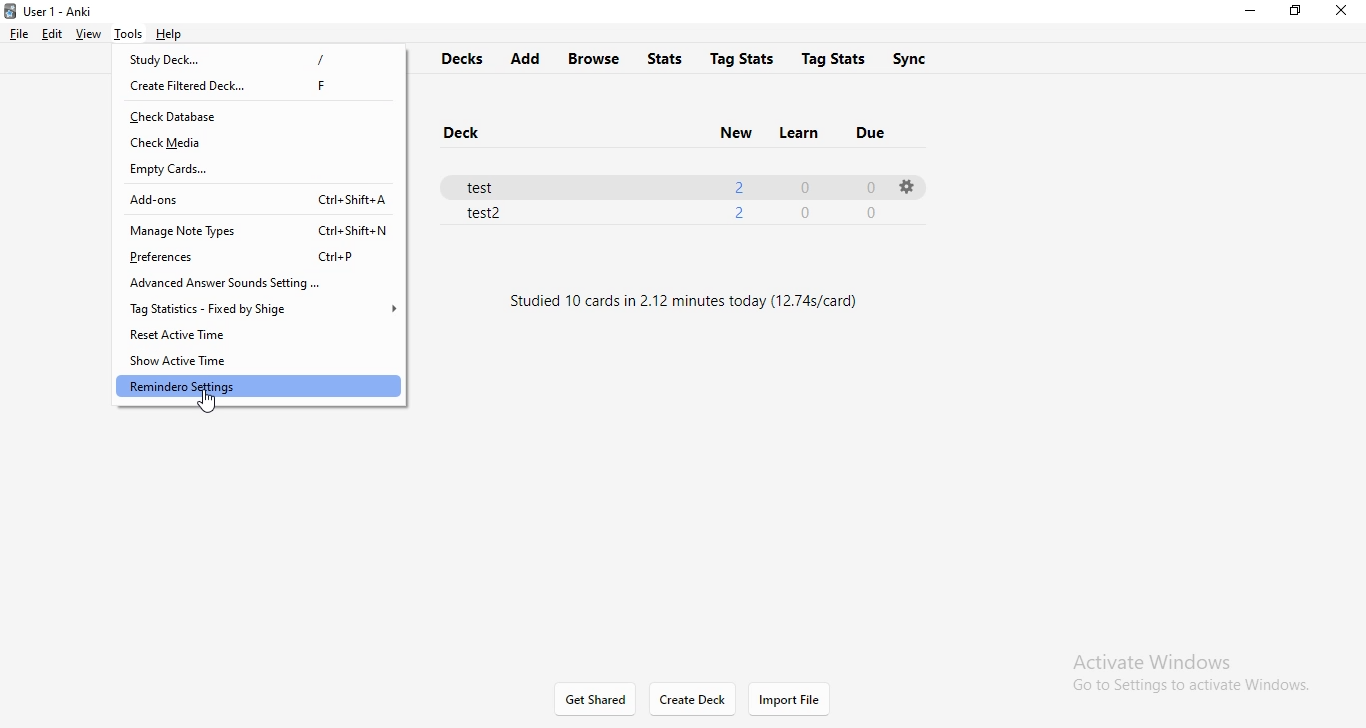  I want to click on minimise, so click(1249, 13).